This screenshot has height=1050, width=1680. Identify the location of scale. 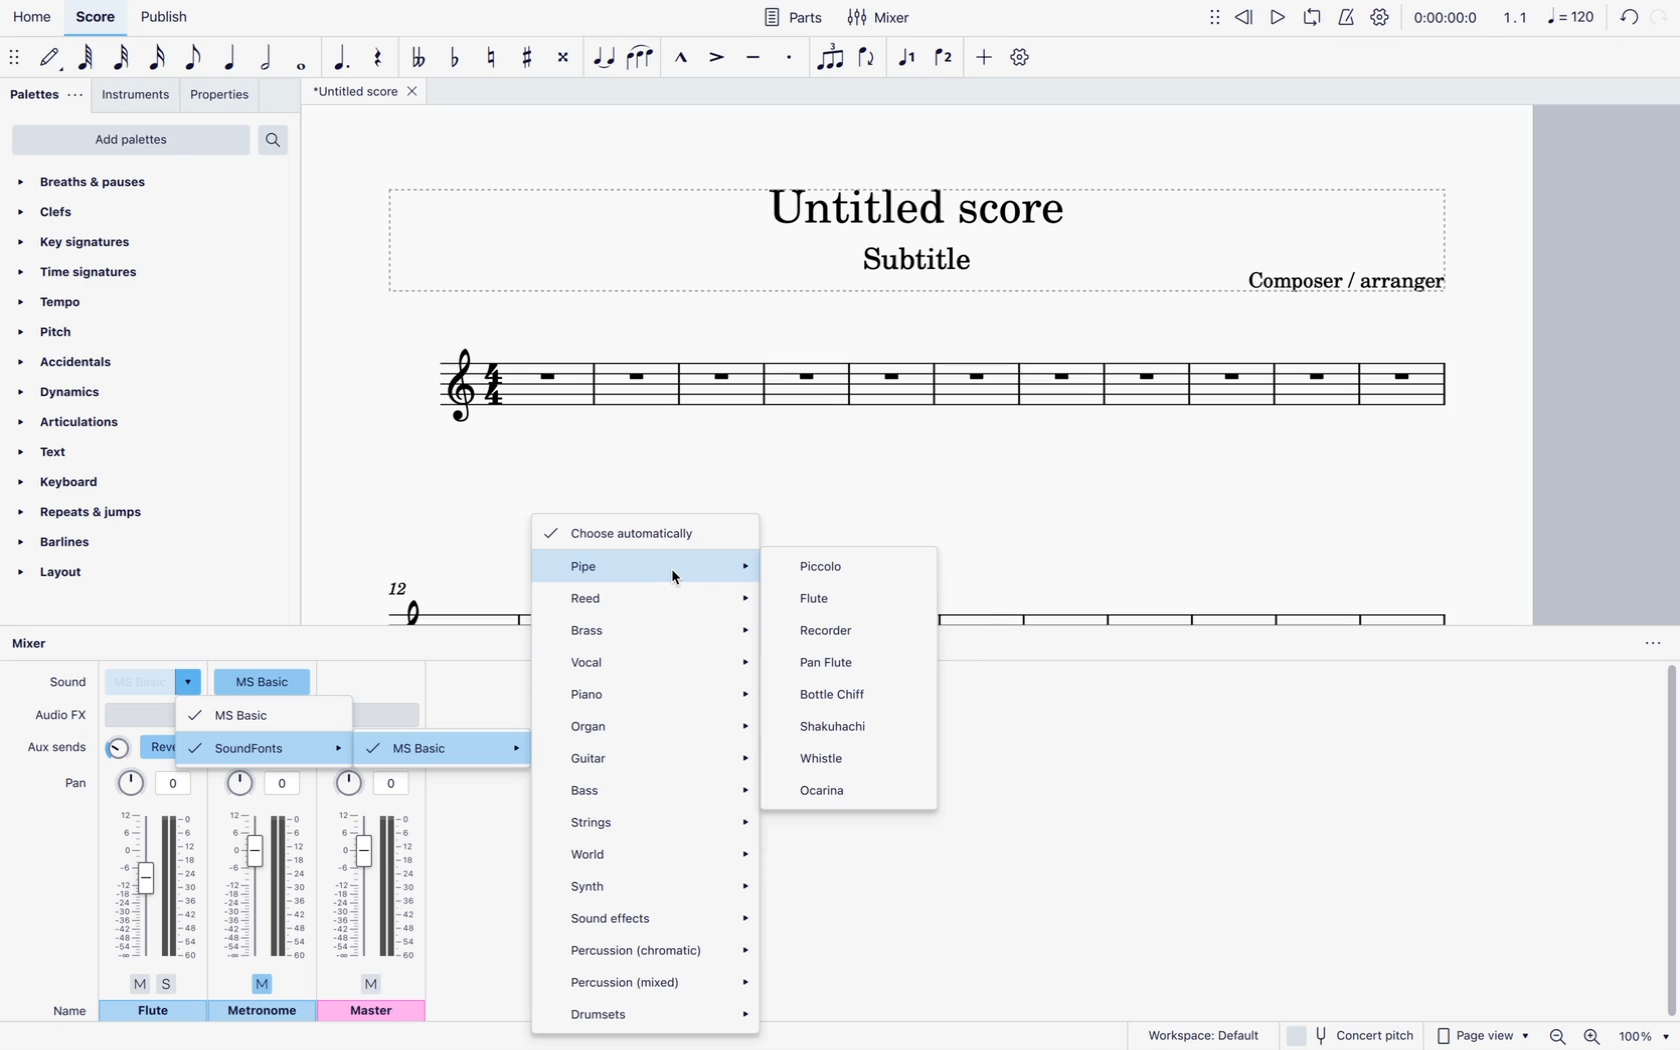
(1199, 602).